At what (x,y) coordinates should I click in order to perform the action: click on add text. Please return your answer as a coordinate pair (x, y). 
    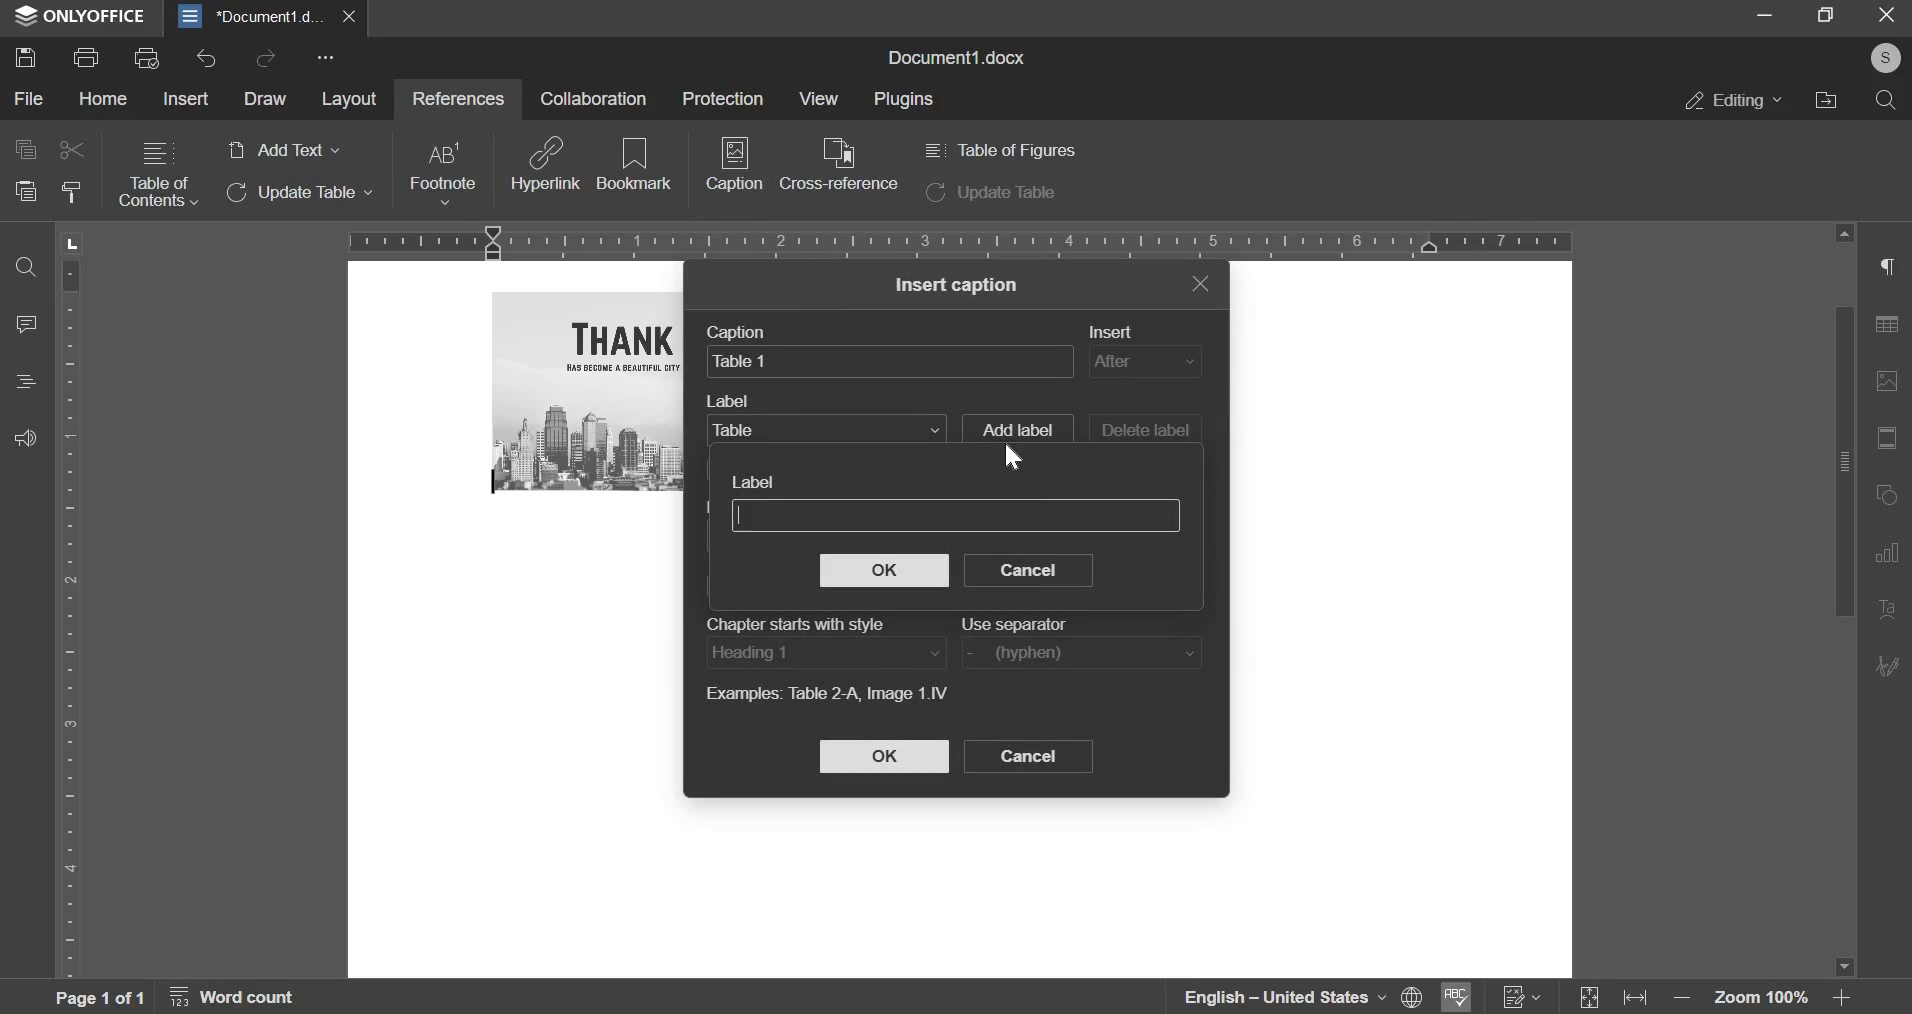
    Looking at the image, I should click on (282, 151).